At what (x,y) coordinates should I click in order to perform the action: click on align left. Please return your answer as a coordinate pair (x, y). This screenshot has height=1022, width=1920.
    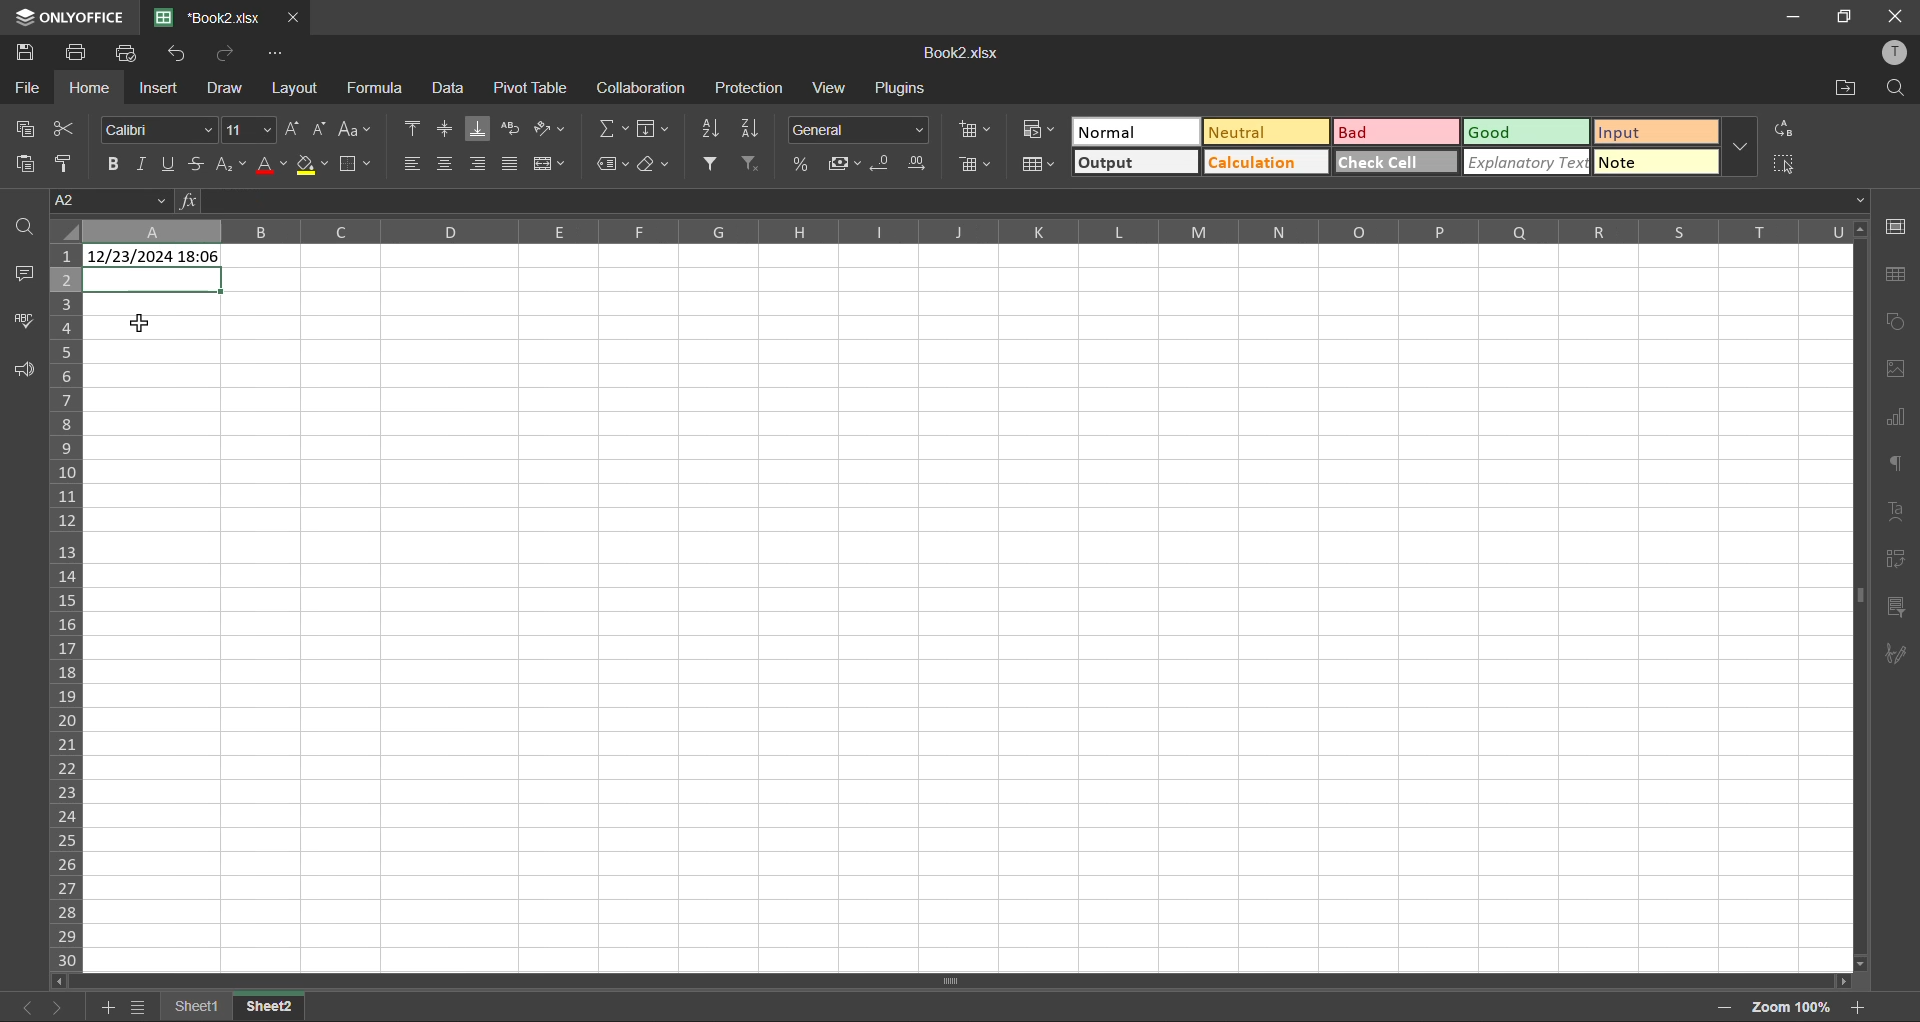
    Looking at the image, I should click on (413, 164).